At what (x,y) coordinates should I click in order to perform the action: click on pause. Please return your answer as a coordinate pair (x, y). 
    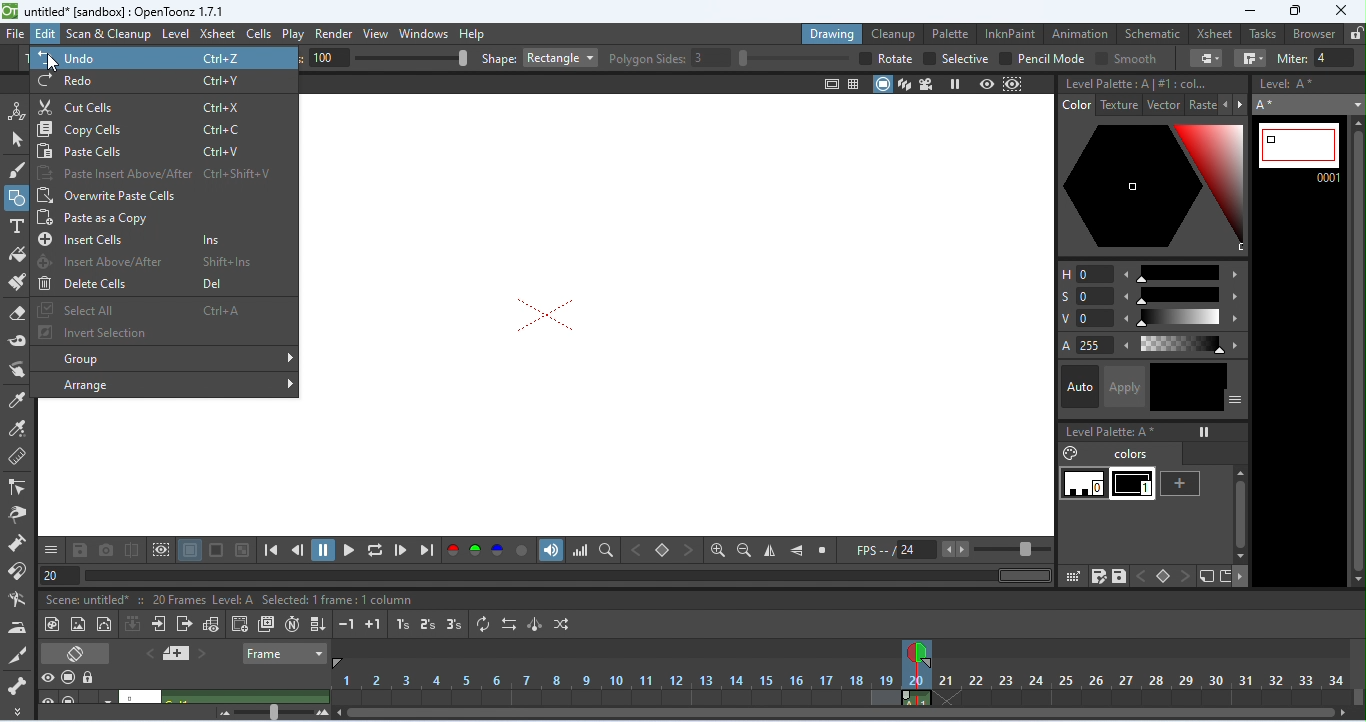
    Looking at the image, I should click on (323, 550).